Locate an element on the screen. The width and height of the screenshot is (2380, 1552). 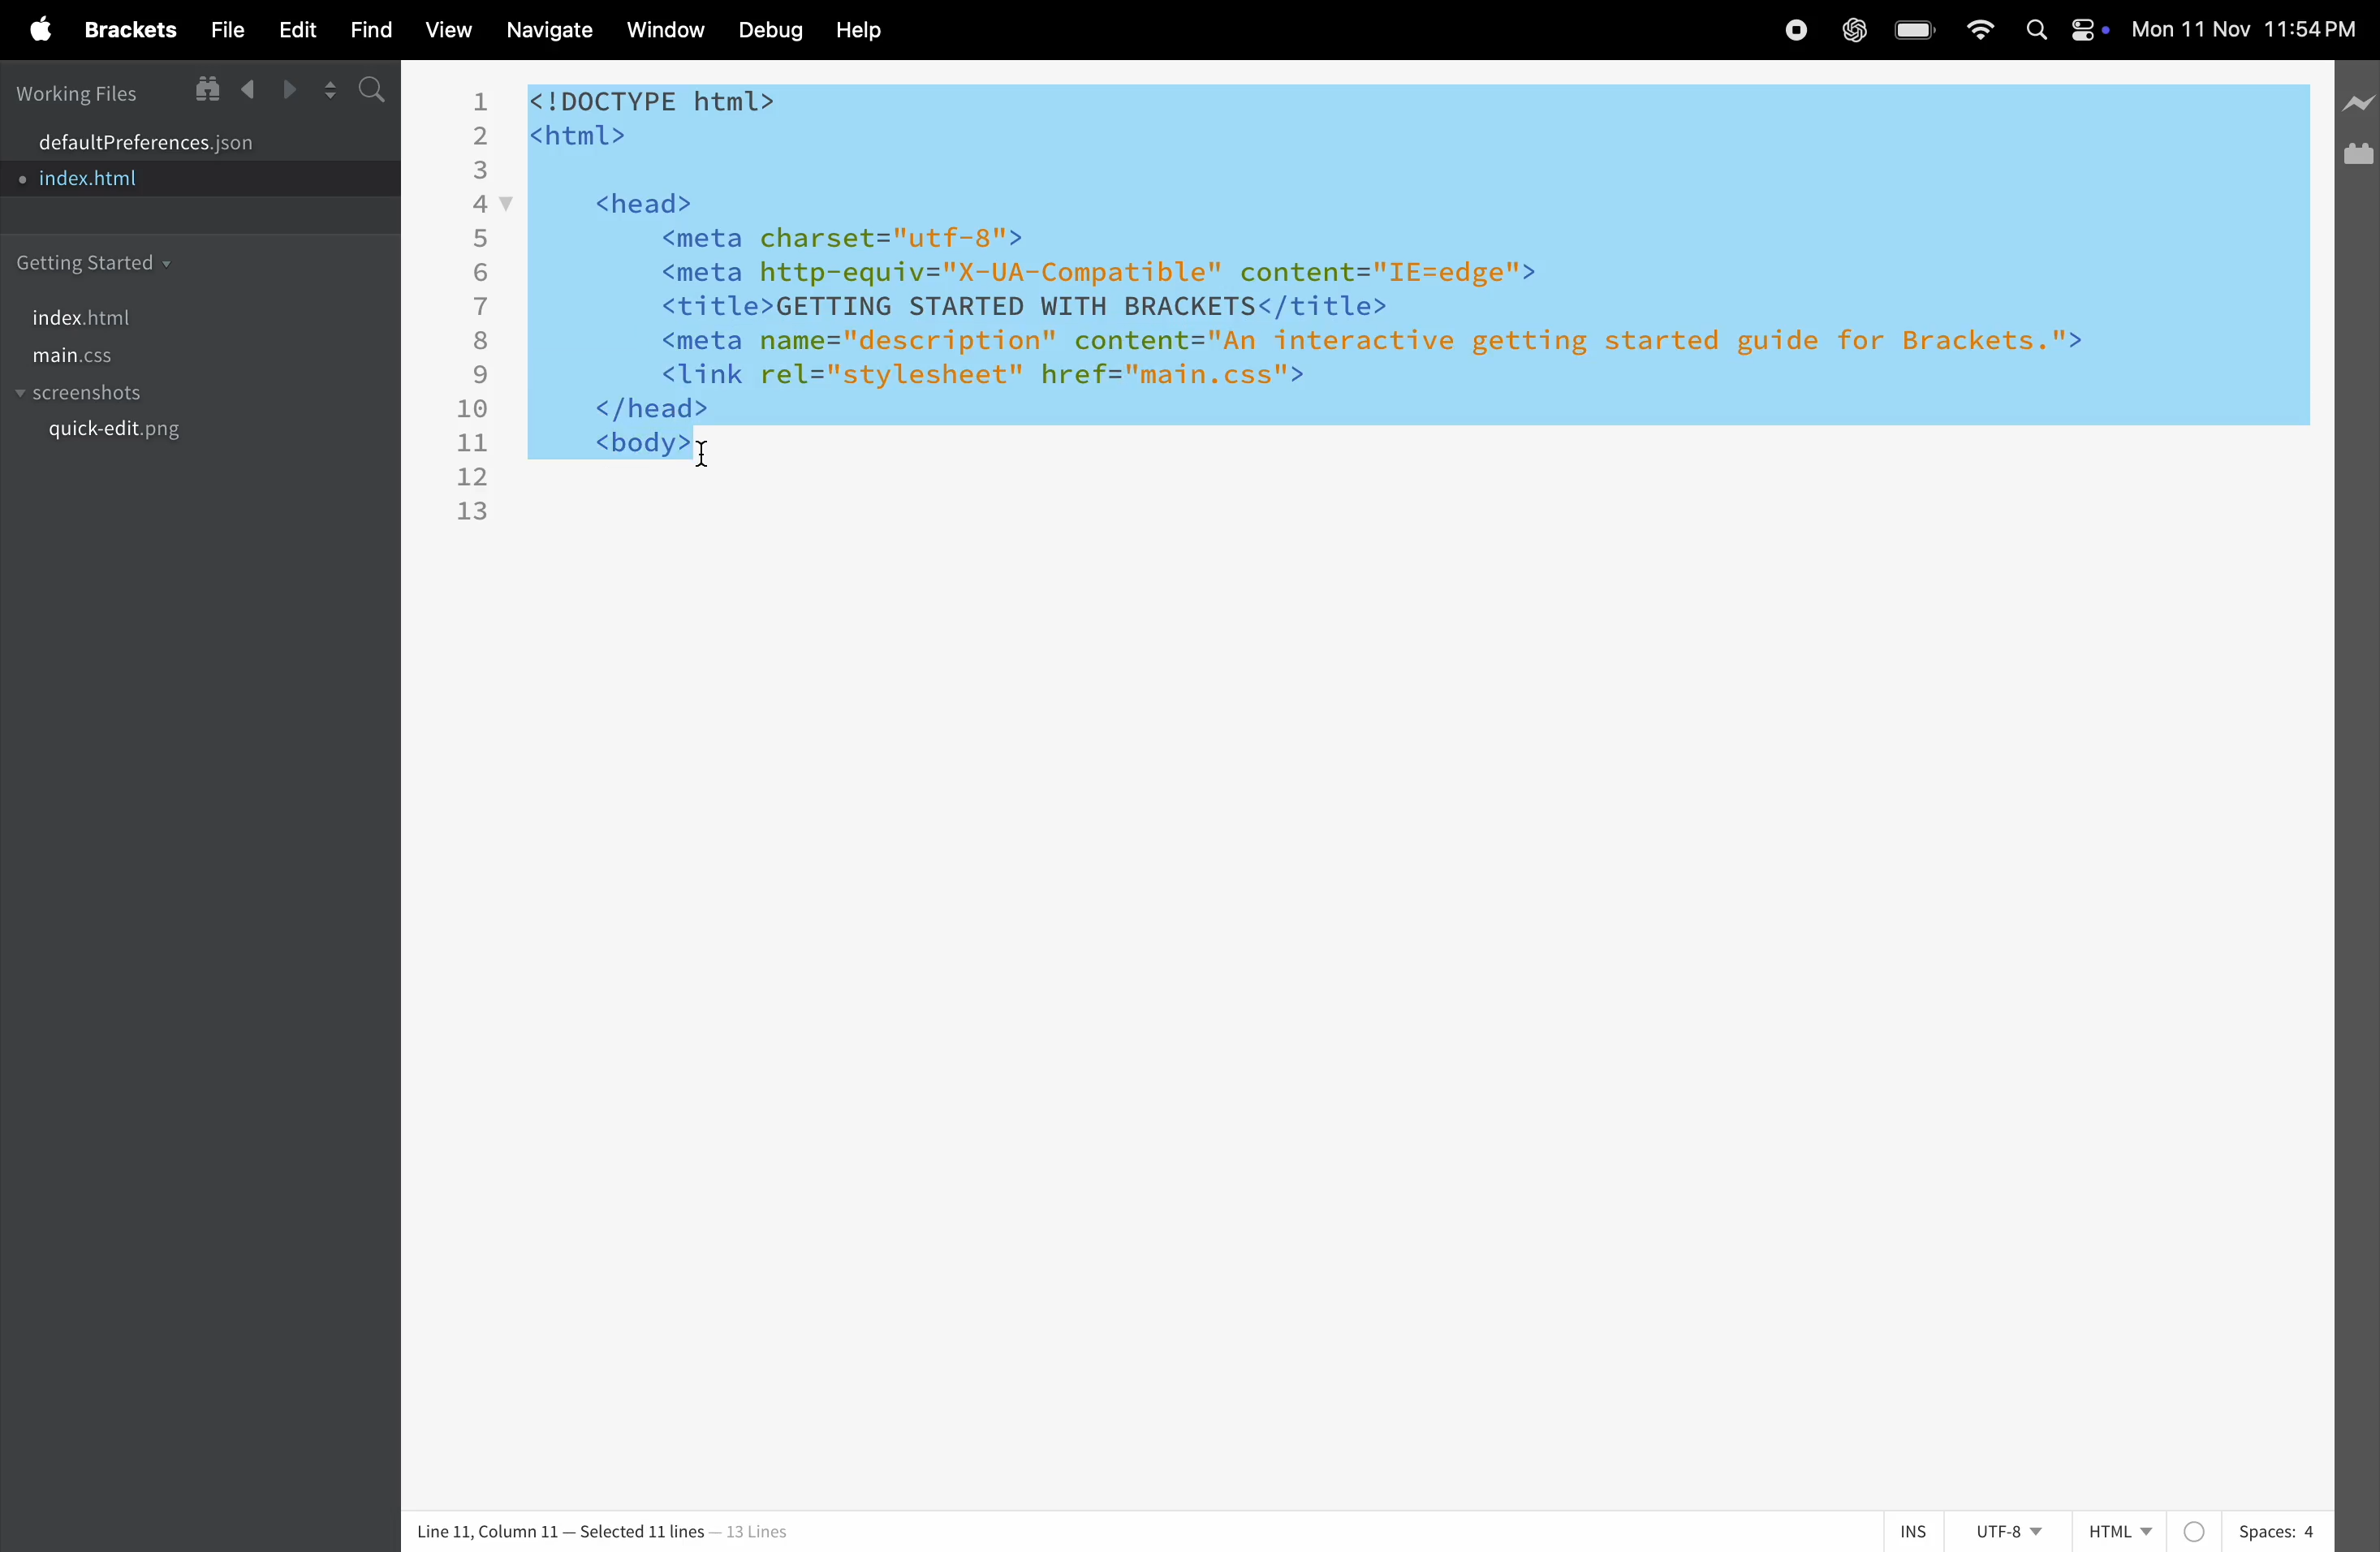
utf -8 is located at coordinates (2015, 1532).